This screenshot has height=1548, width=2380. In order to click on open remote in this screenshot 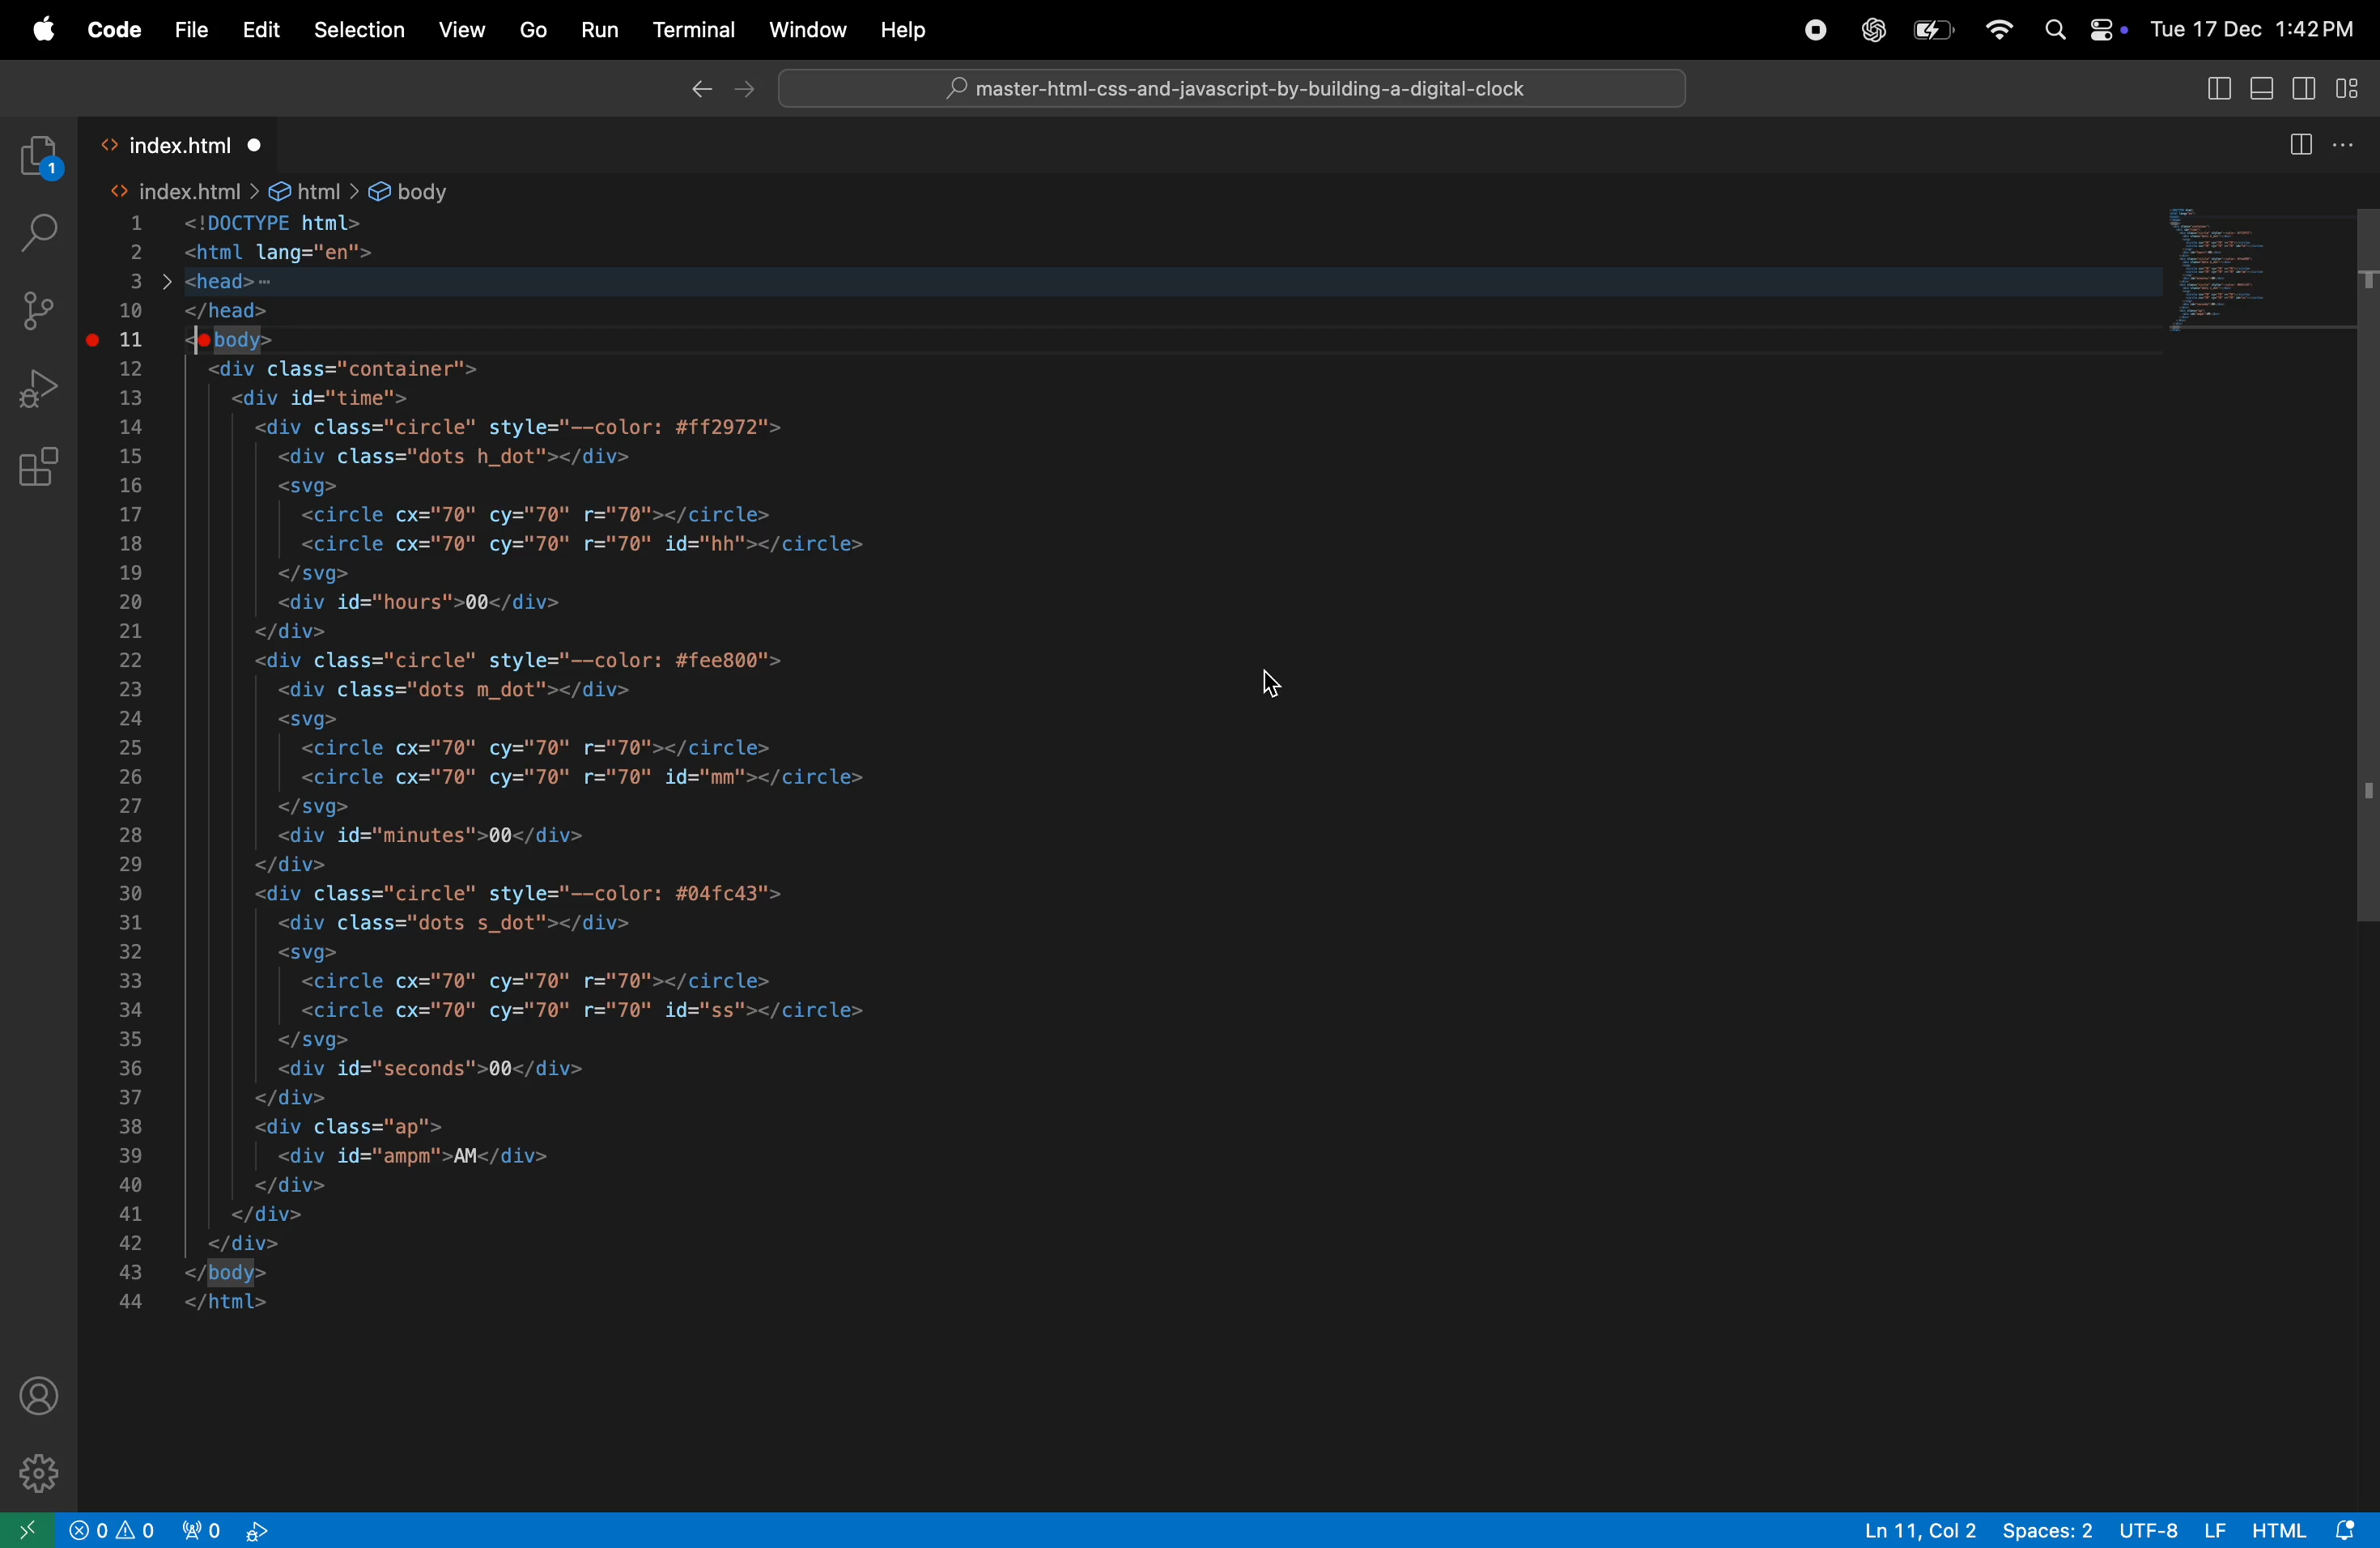, I will do `click(28, 1528)`.